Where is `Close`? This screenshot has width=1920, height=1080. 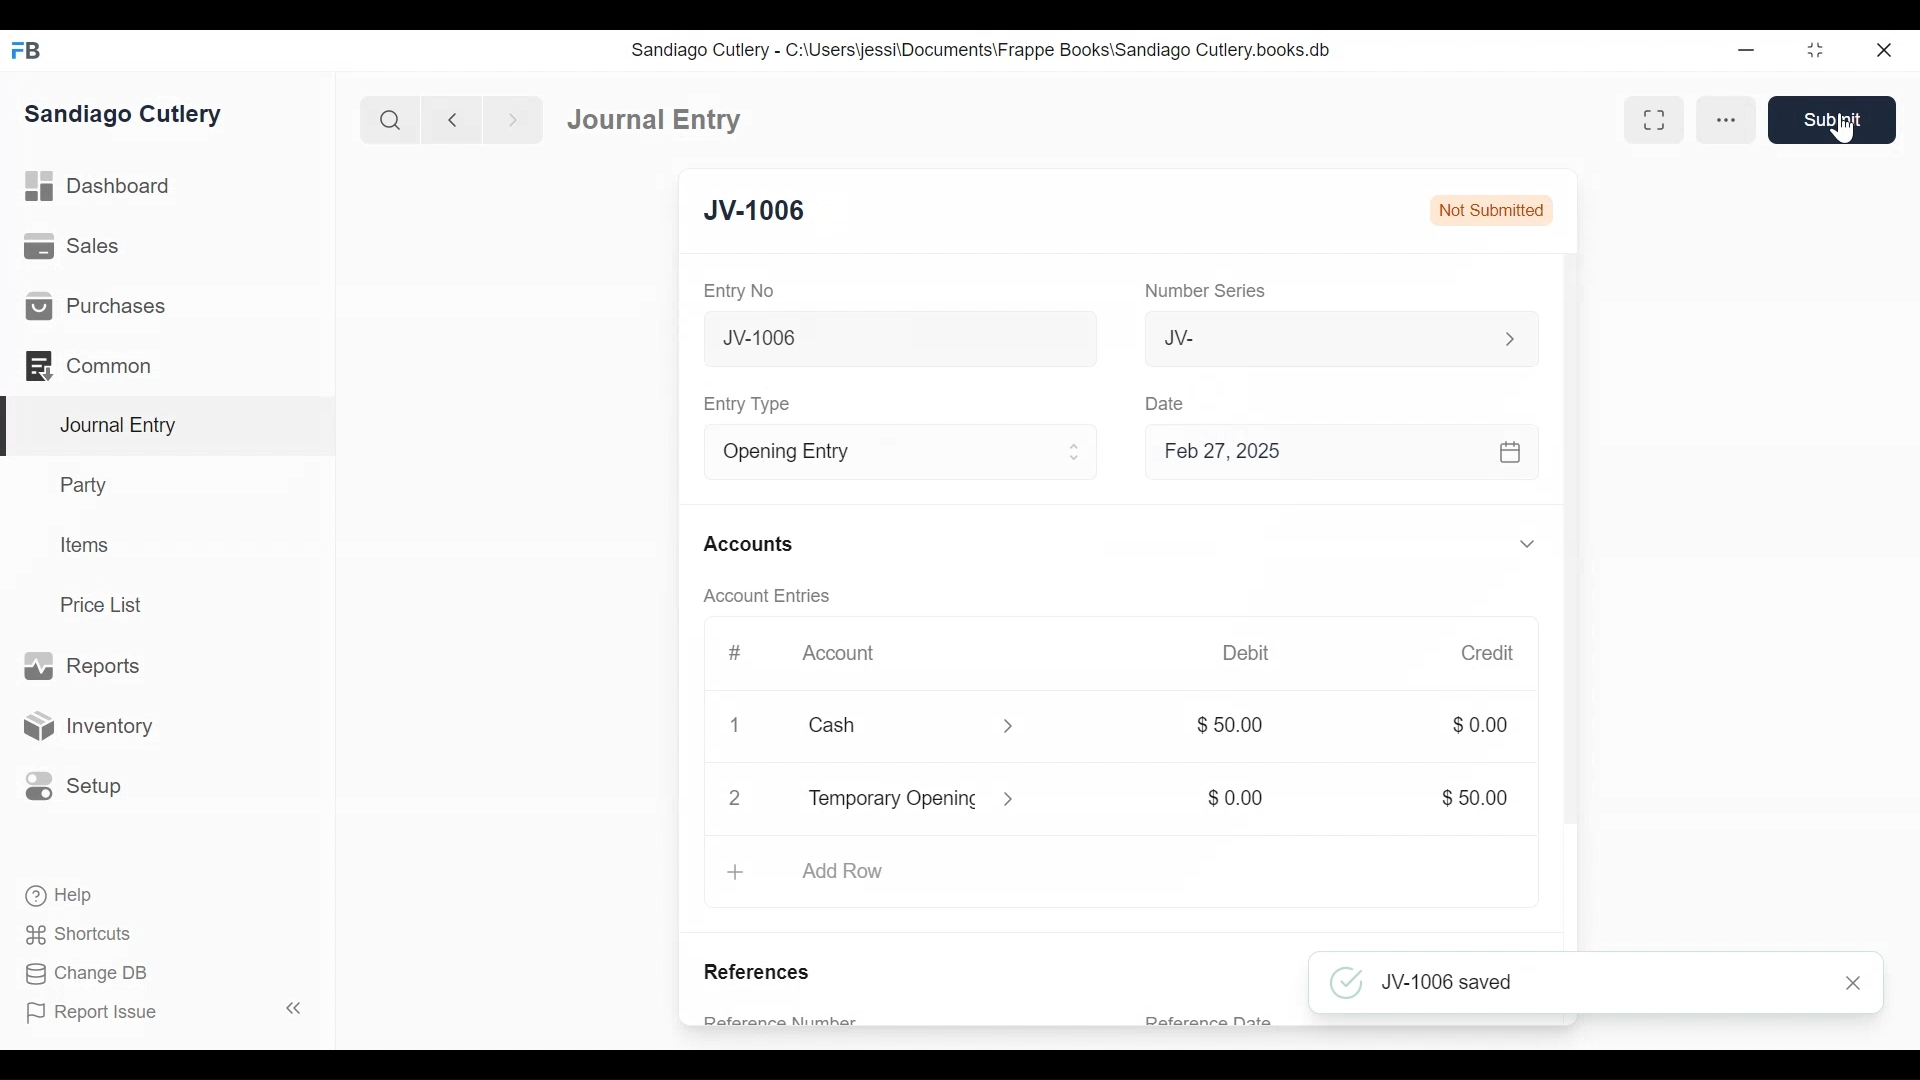
Close is located at coordinates (735, 799).